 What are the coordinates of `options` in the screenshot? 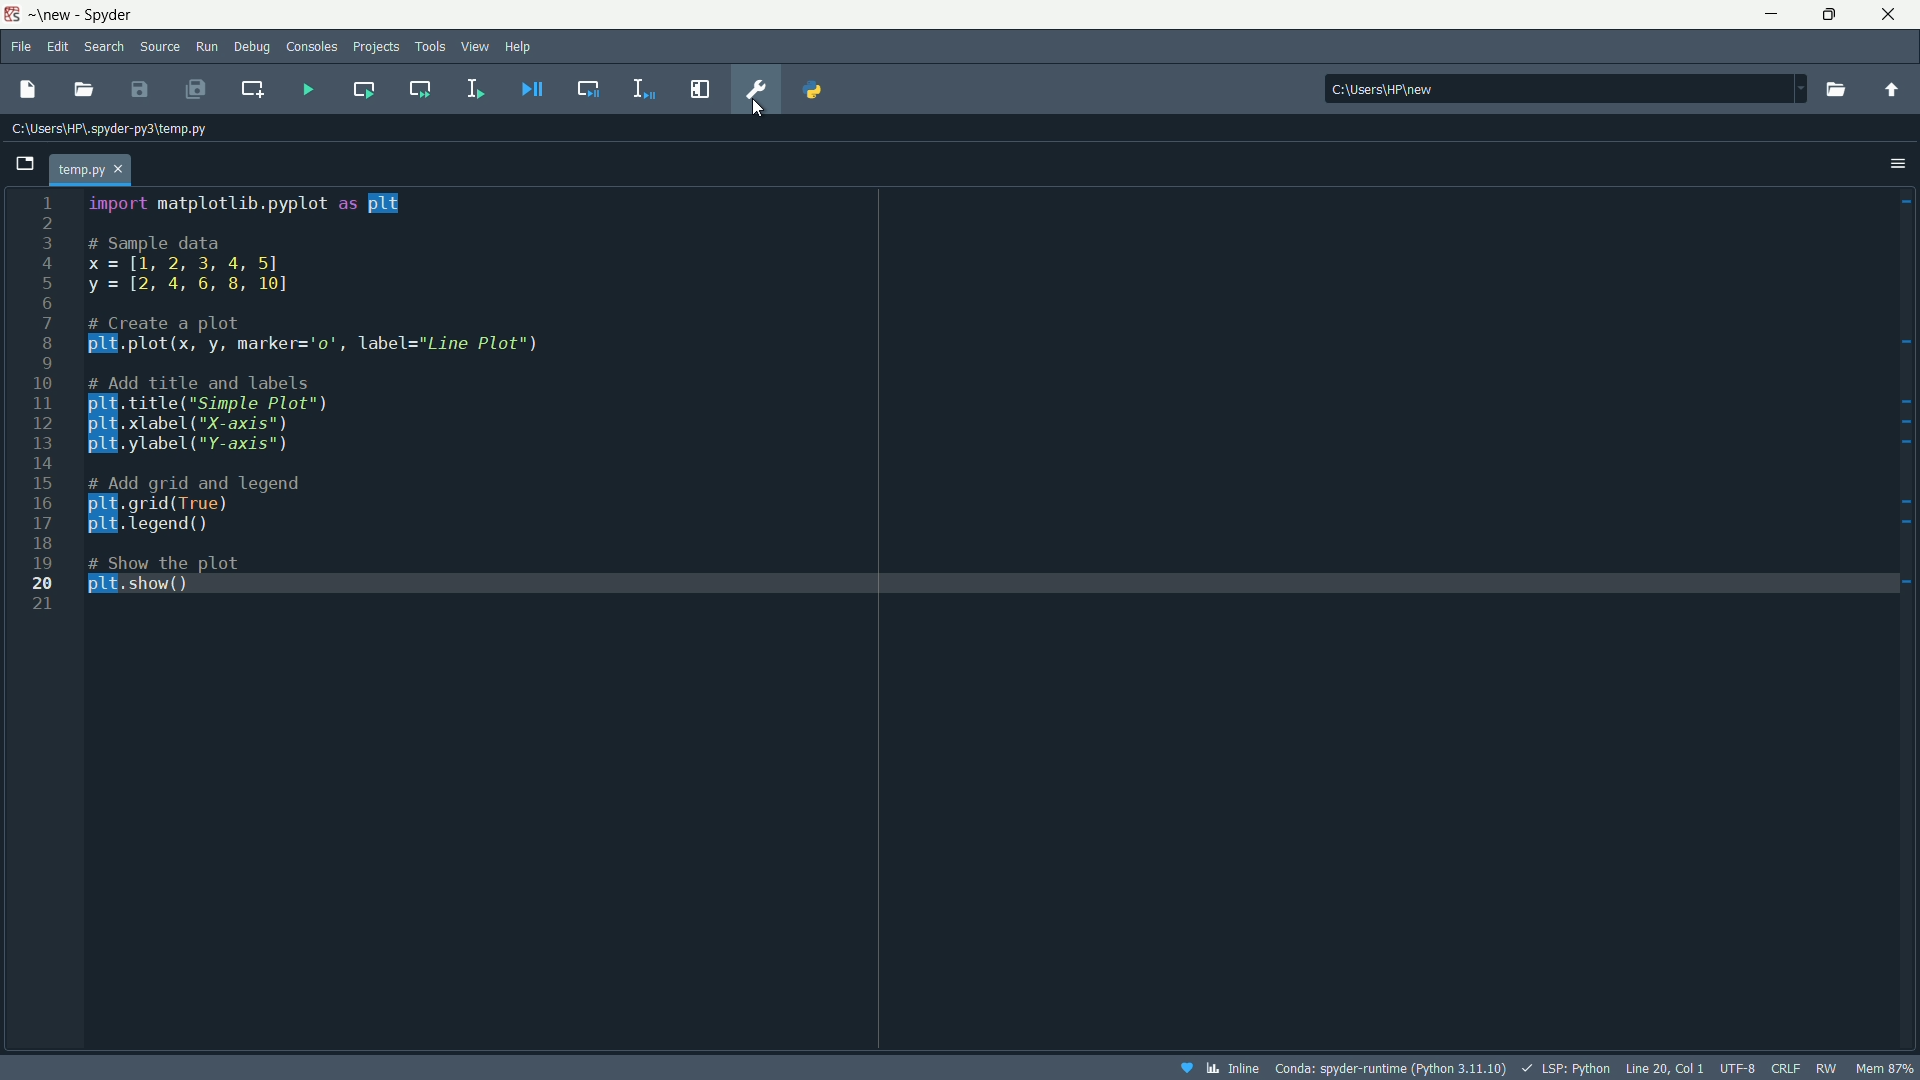 It's located at (1898, 162).